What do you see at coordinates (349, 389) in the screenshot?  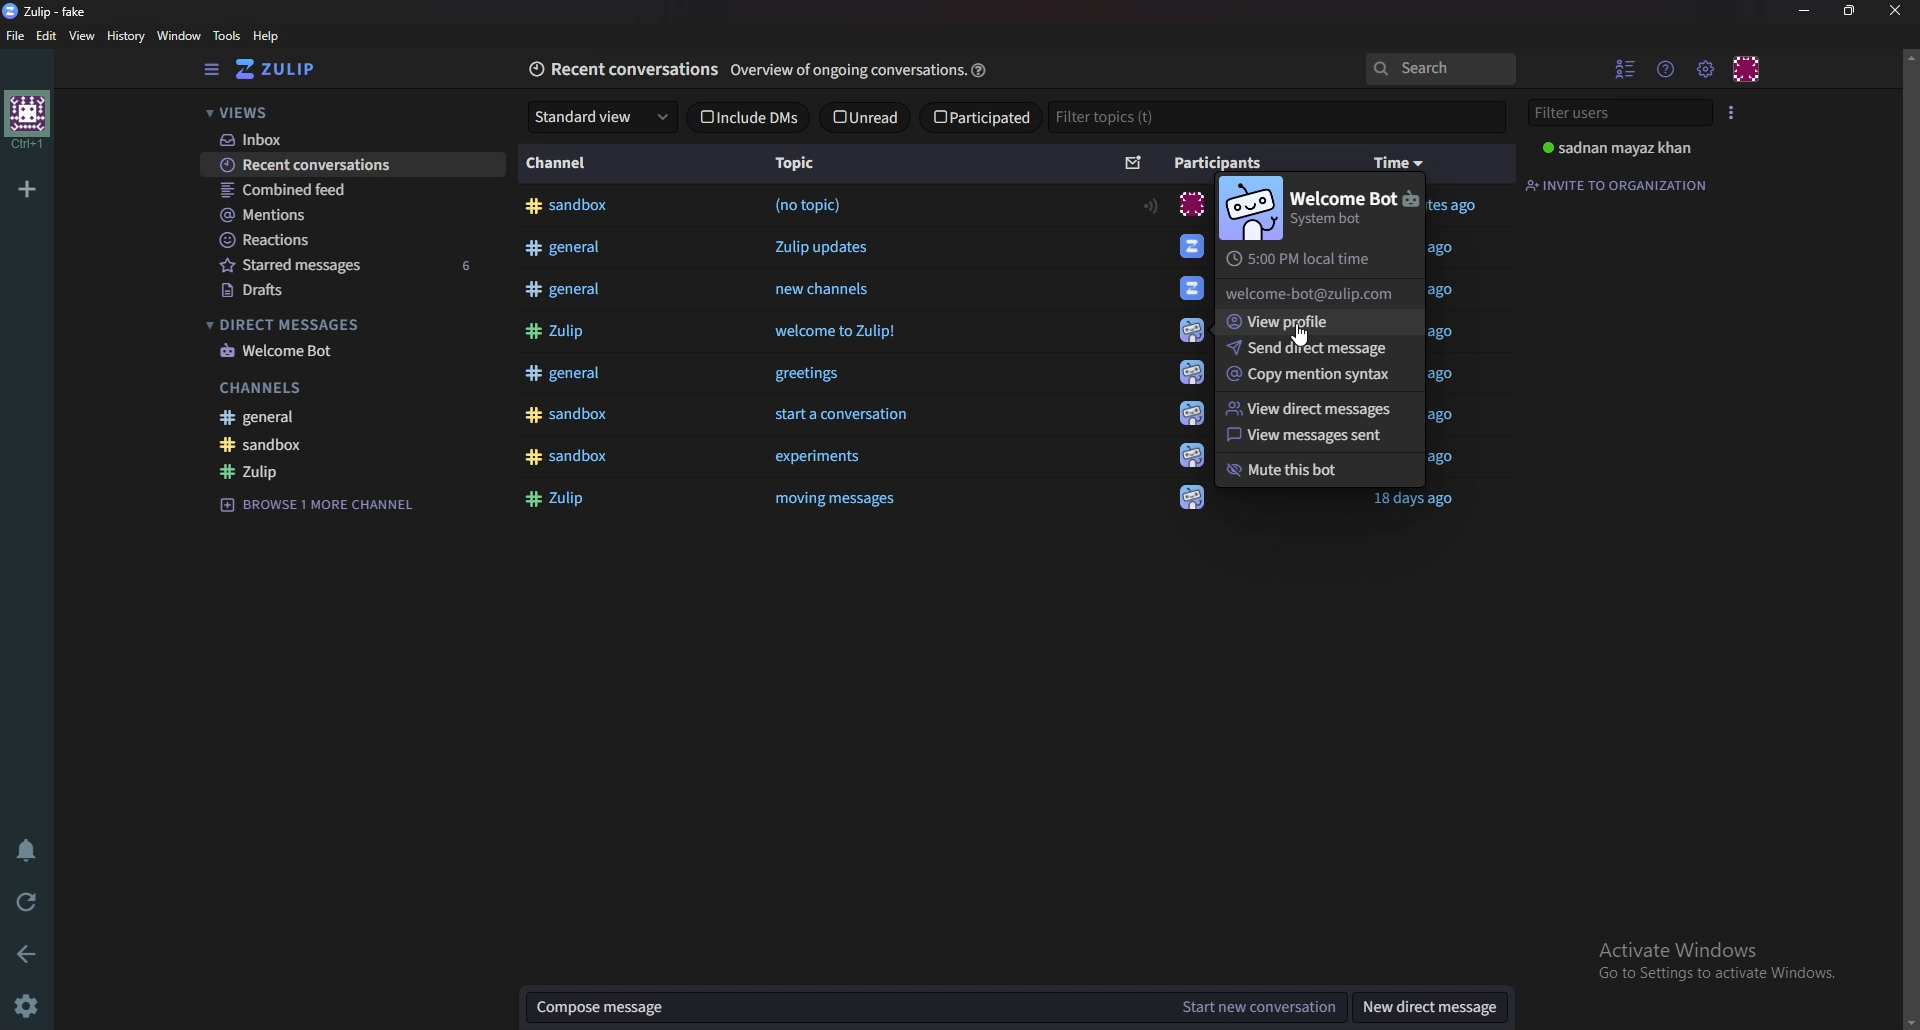 I see `Channels` at bounding box center [349, 389].